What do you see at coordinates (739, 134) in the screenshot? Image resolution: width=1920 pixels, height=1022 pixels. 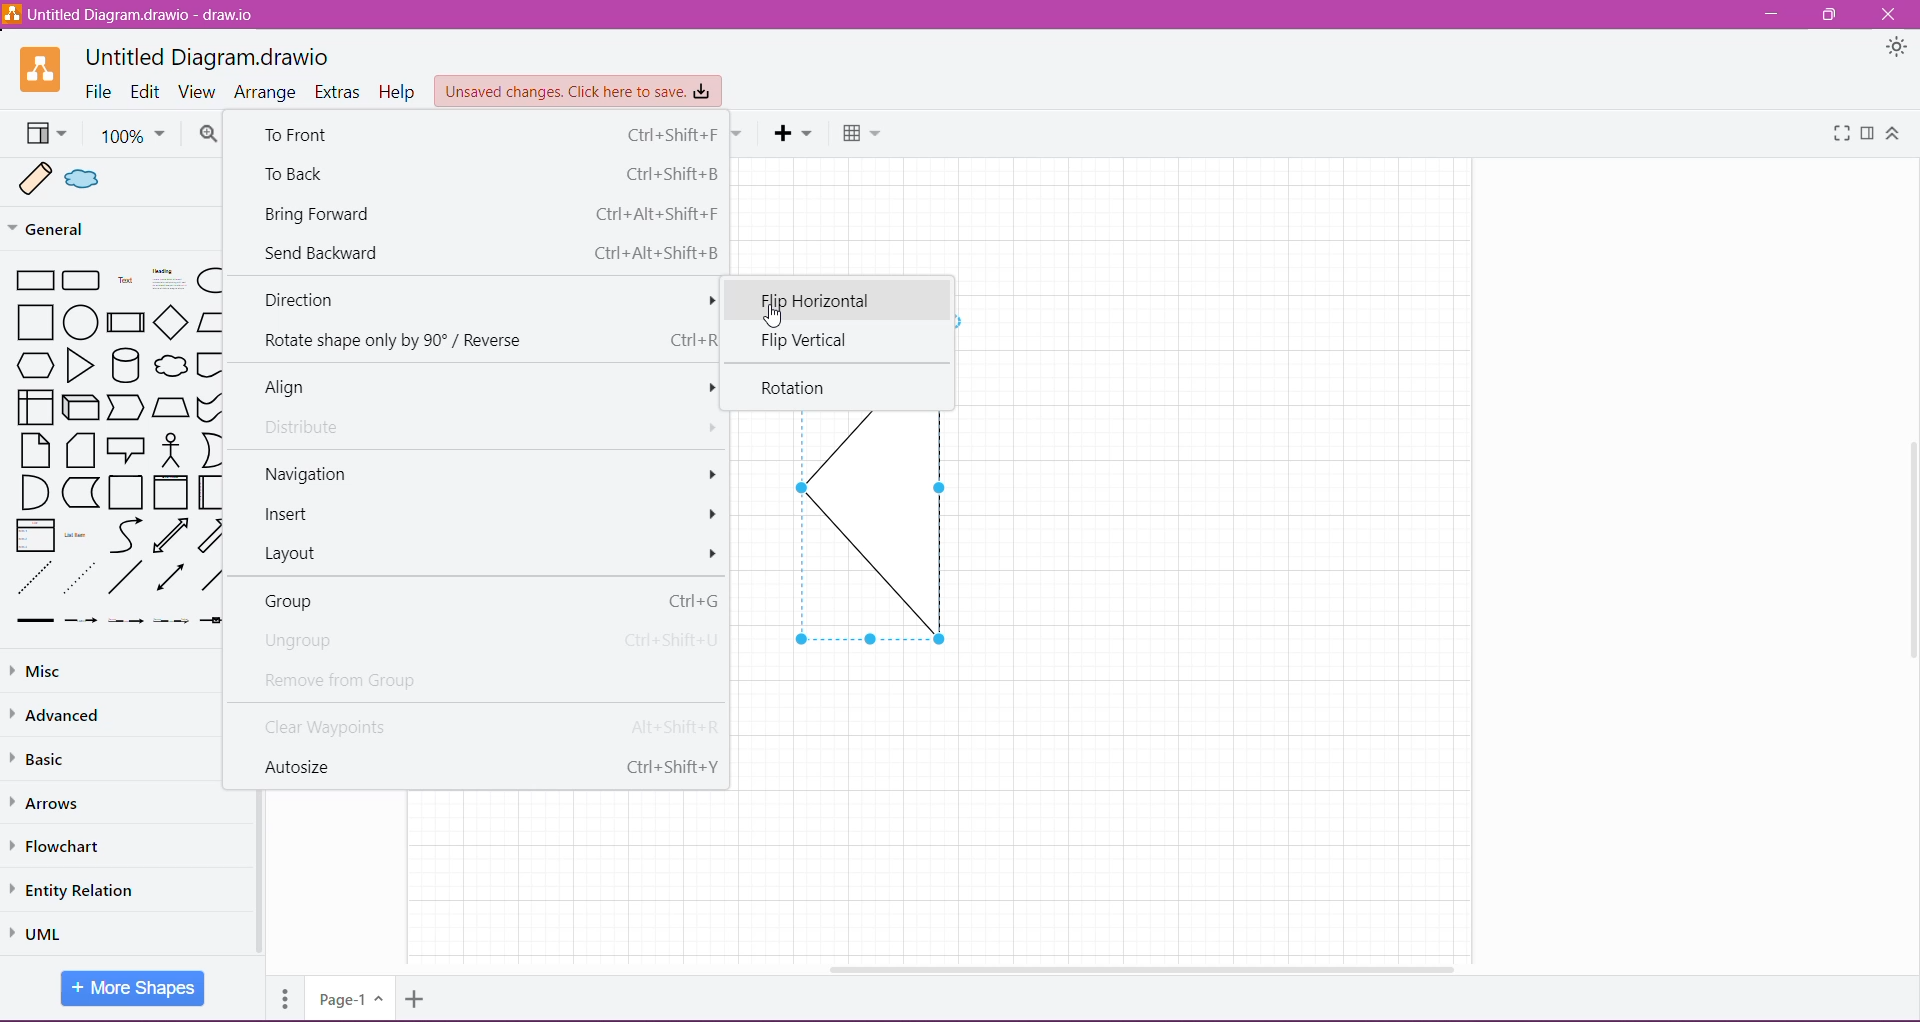 I see `Waypoints` at bounding box center [739, 134].